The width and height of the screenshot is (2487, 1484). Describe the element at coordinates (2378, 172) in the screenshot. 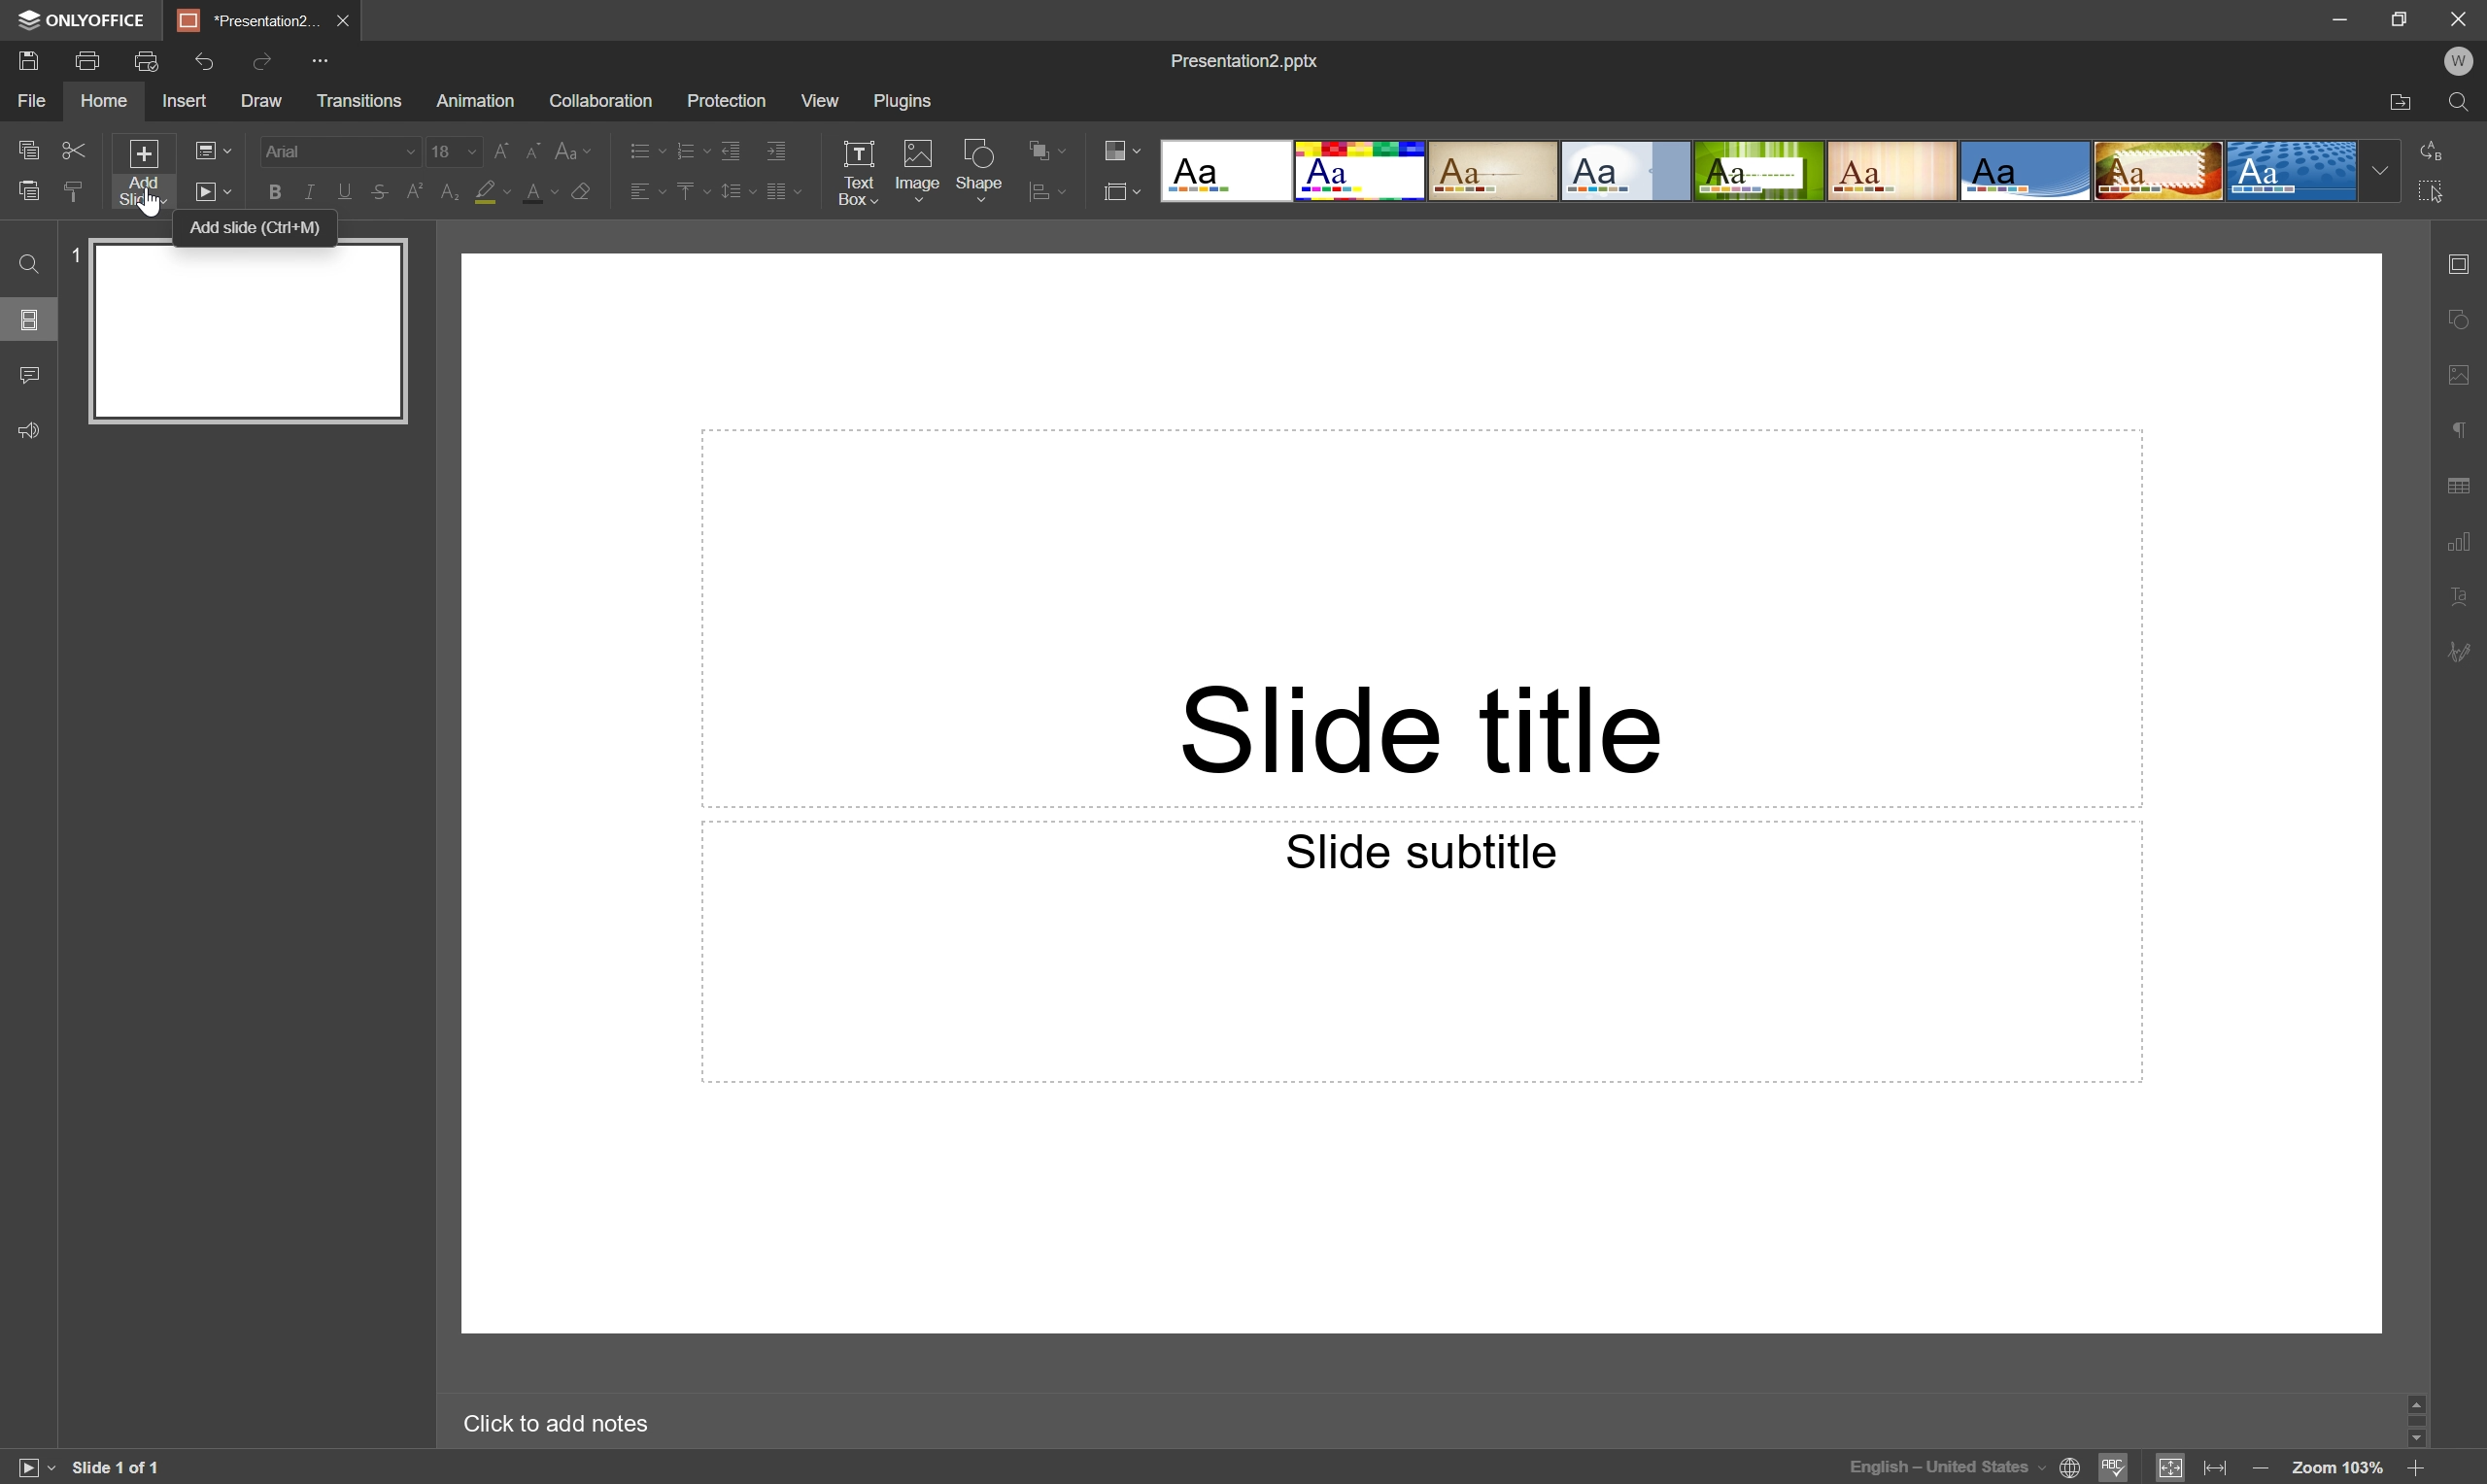

I see `Drop Down` at that location.